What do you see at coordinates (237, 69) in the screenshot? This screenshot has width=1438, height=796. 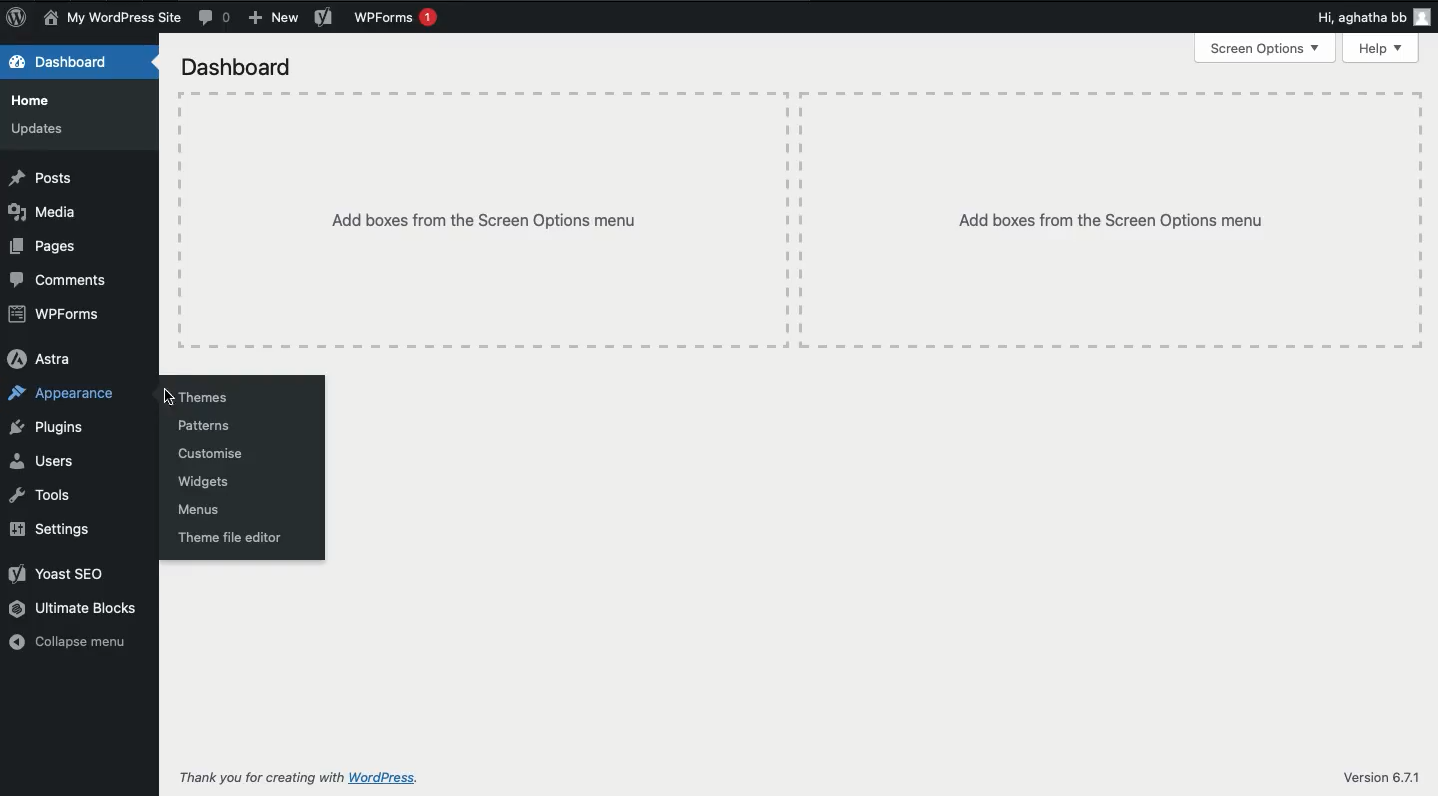 I see `Dashboard` at bounding box center [237, 69].